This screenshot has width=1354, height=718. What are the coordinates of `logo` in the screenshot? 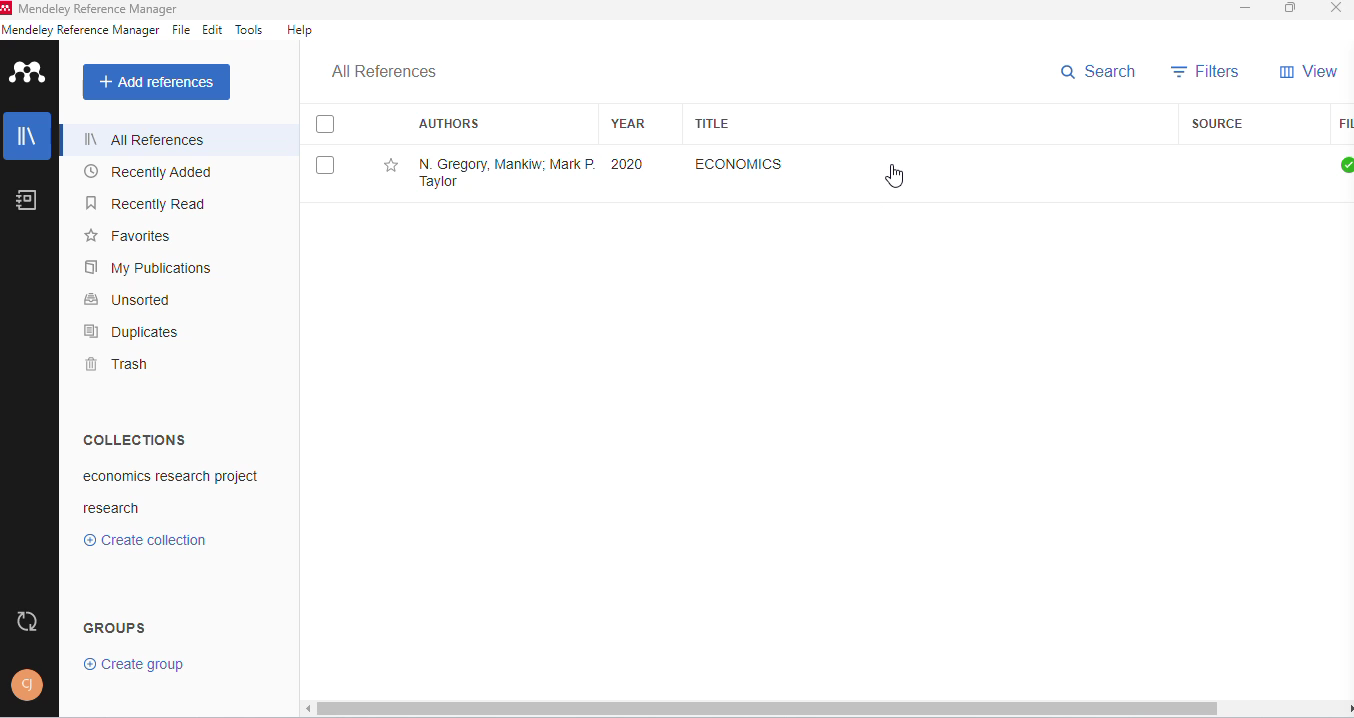 It's located at (30, 70).